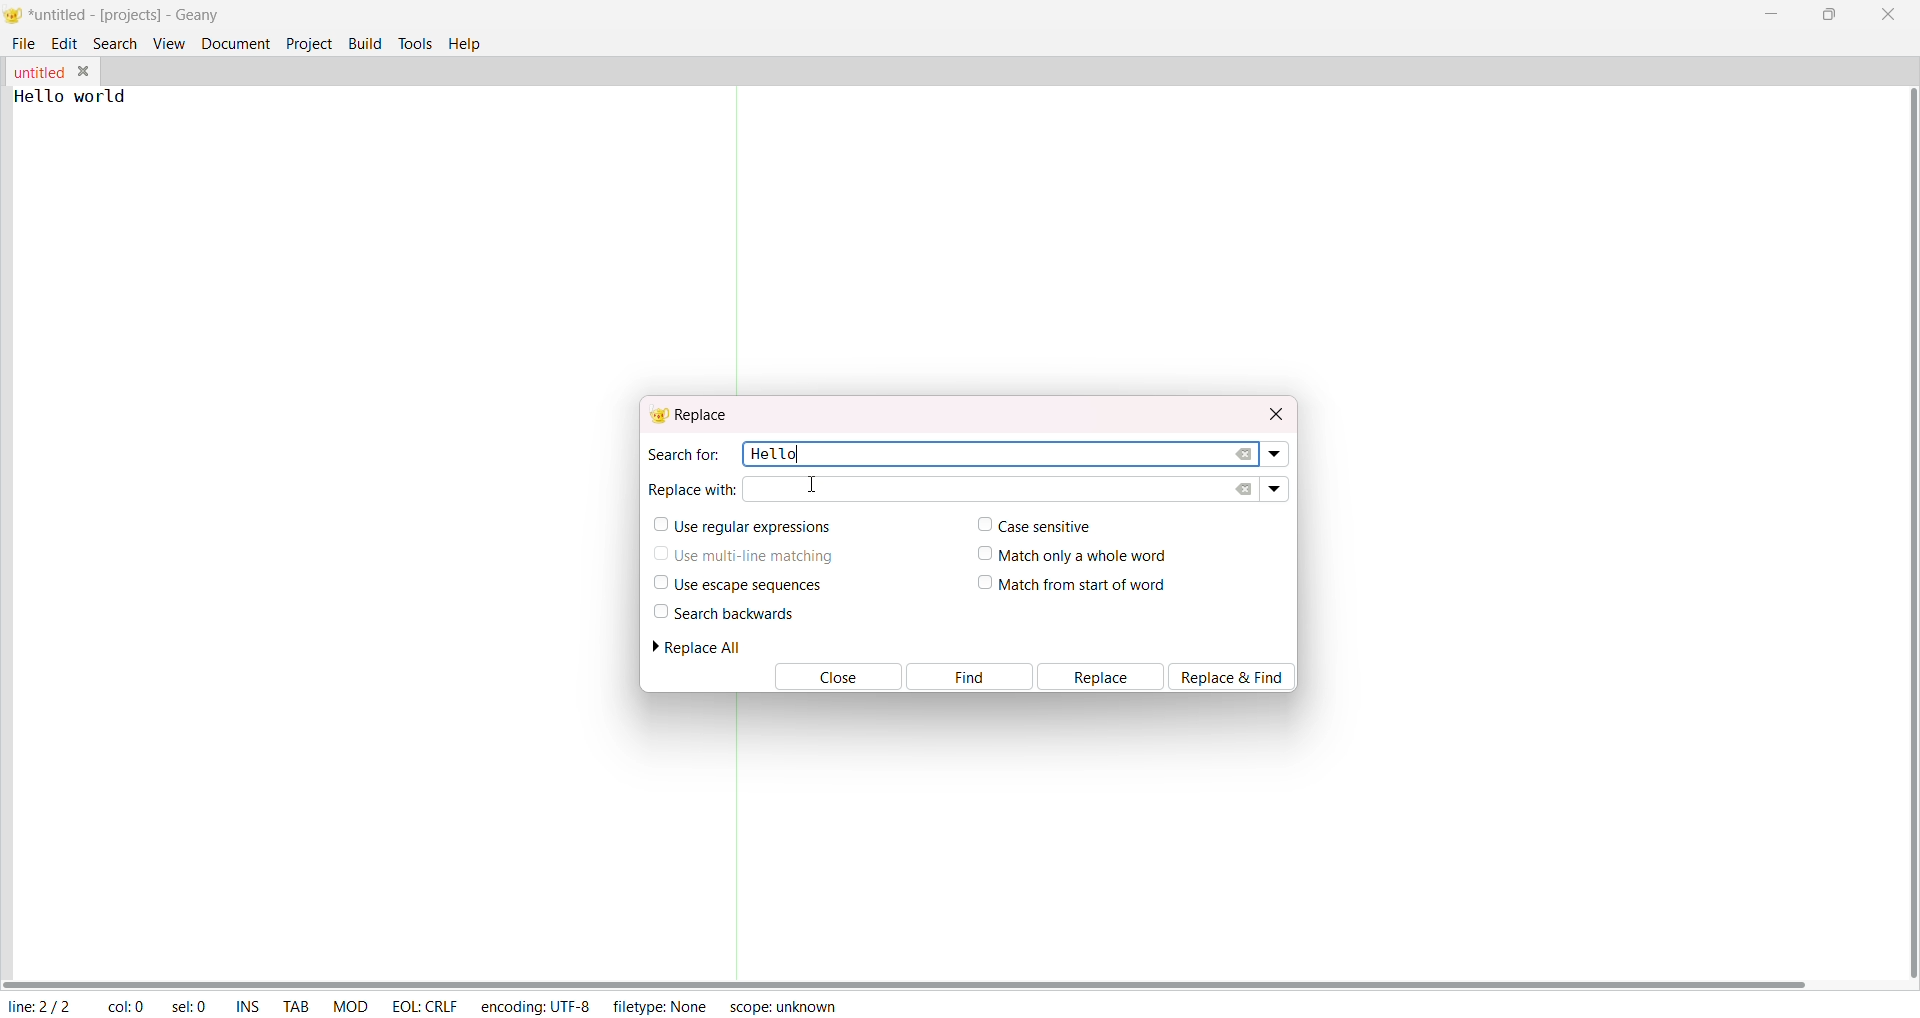 This screenshot has height=1018, width=1920. Describe the element at coordinates (694, 415) in the screenshot. I see `replace` at that location.